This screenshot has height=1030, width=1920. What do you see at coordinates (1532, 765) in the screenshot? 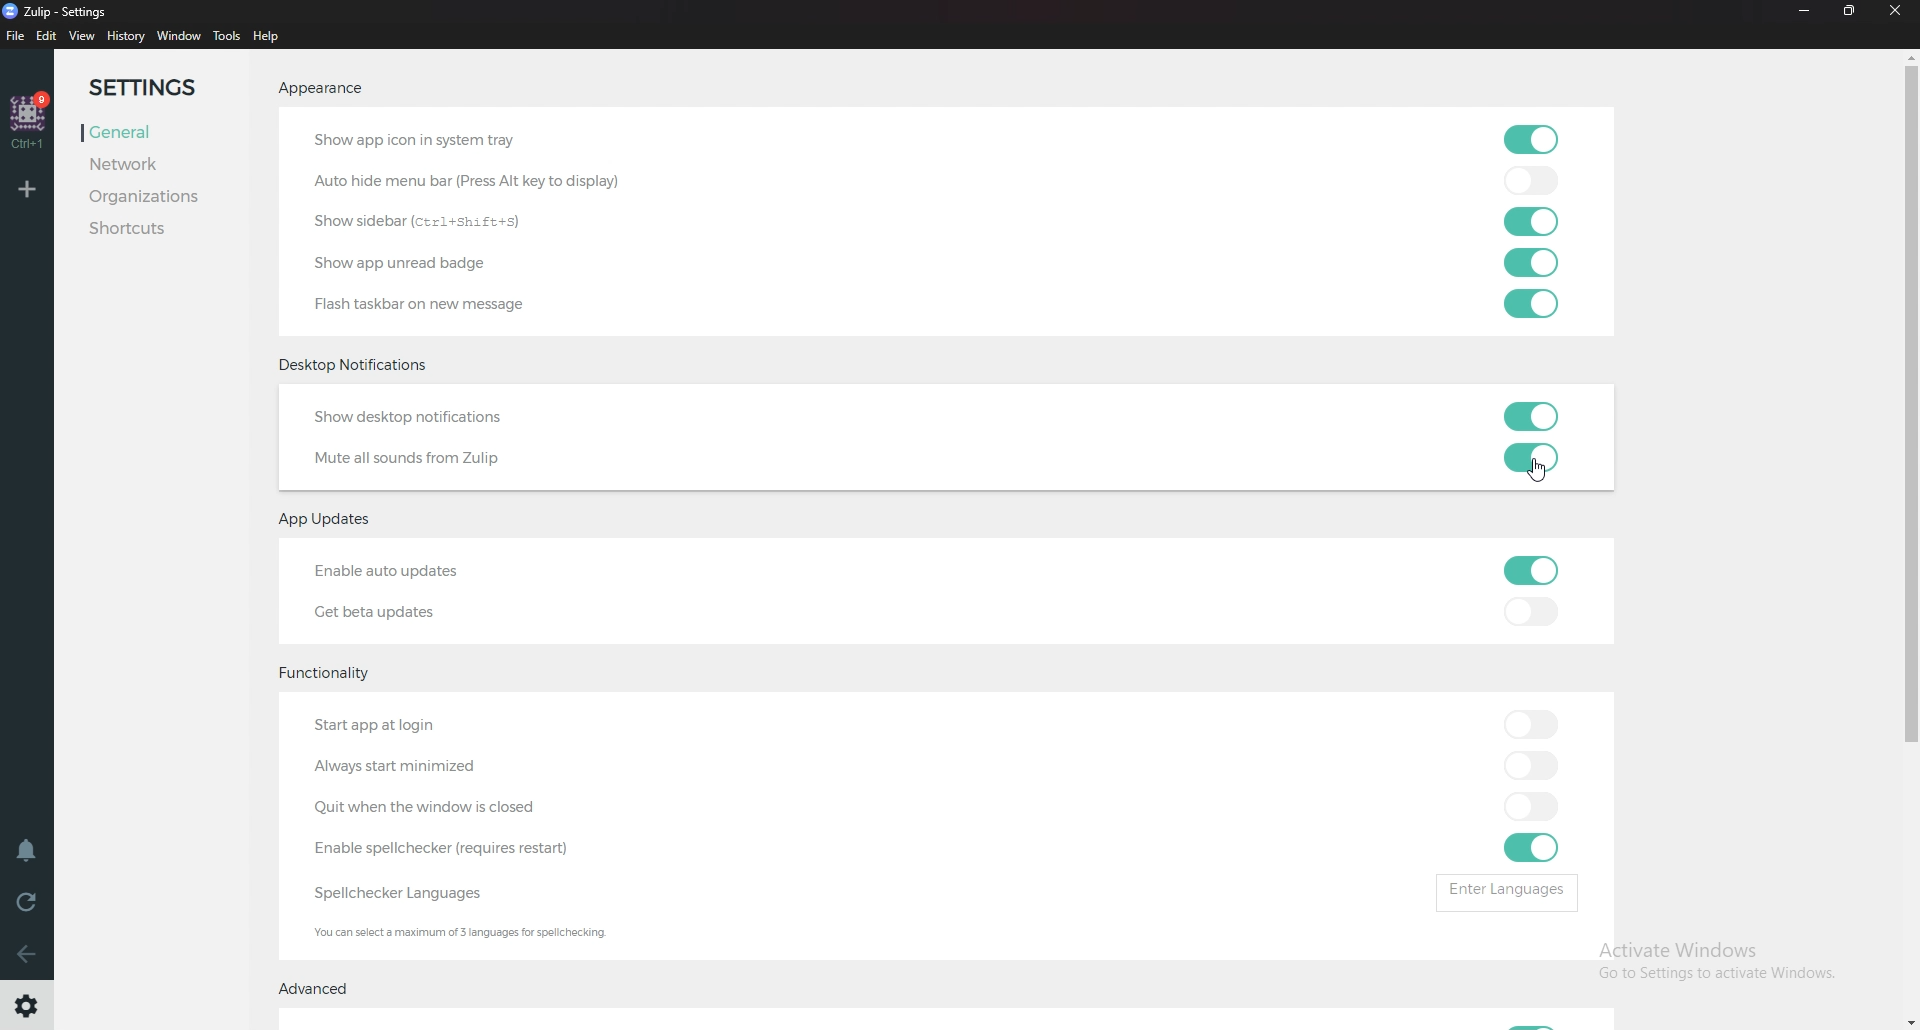
I see `toggle` at bounding box center [1532, 765].